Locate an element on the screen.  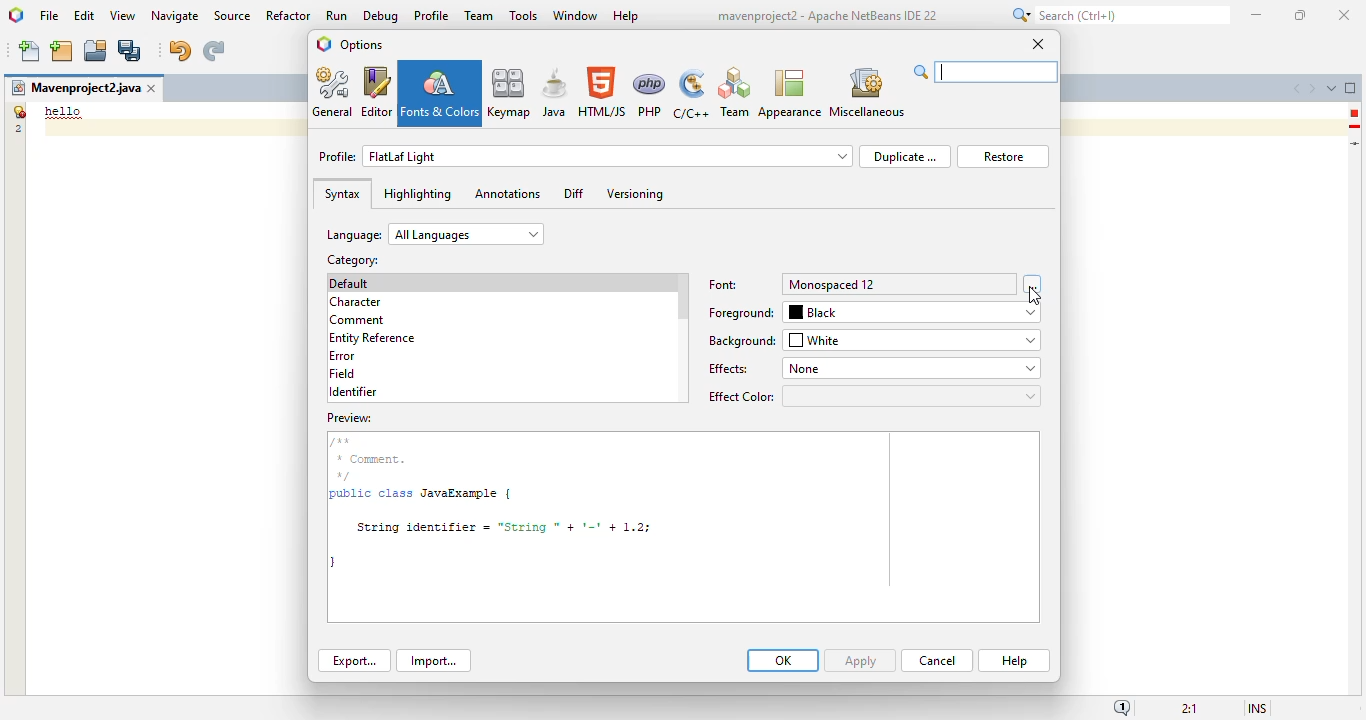
restore is located at coordinates (1003, 157).